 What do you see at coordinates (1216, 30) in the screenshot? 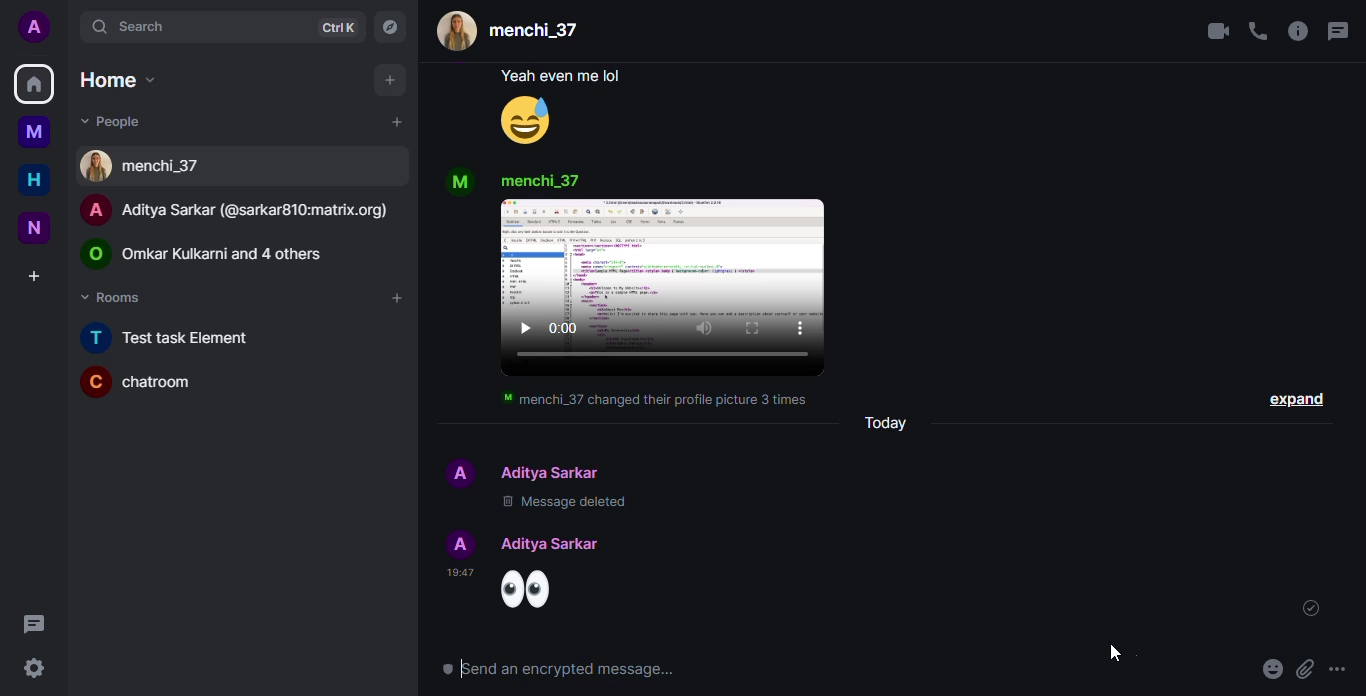
I see `video call` at bounding box center [1216, 30].